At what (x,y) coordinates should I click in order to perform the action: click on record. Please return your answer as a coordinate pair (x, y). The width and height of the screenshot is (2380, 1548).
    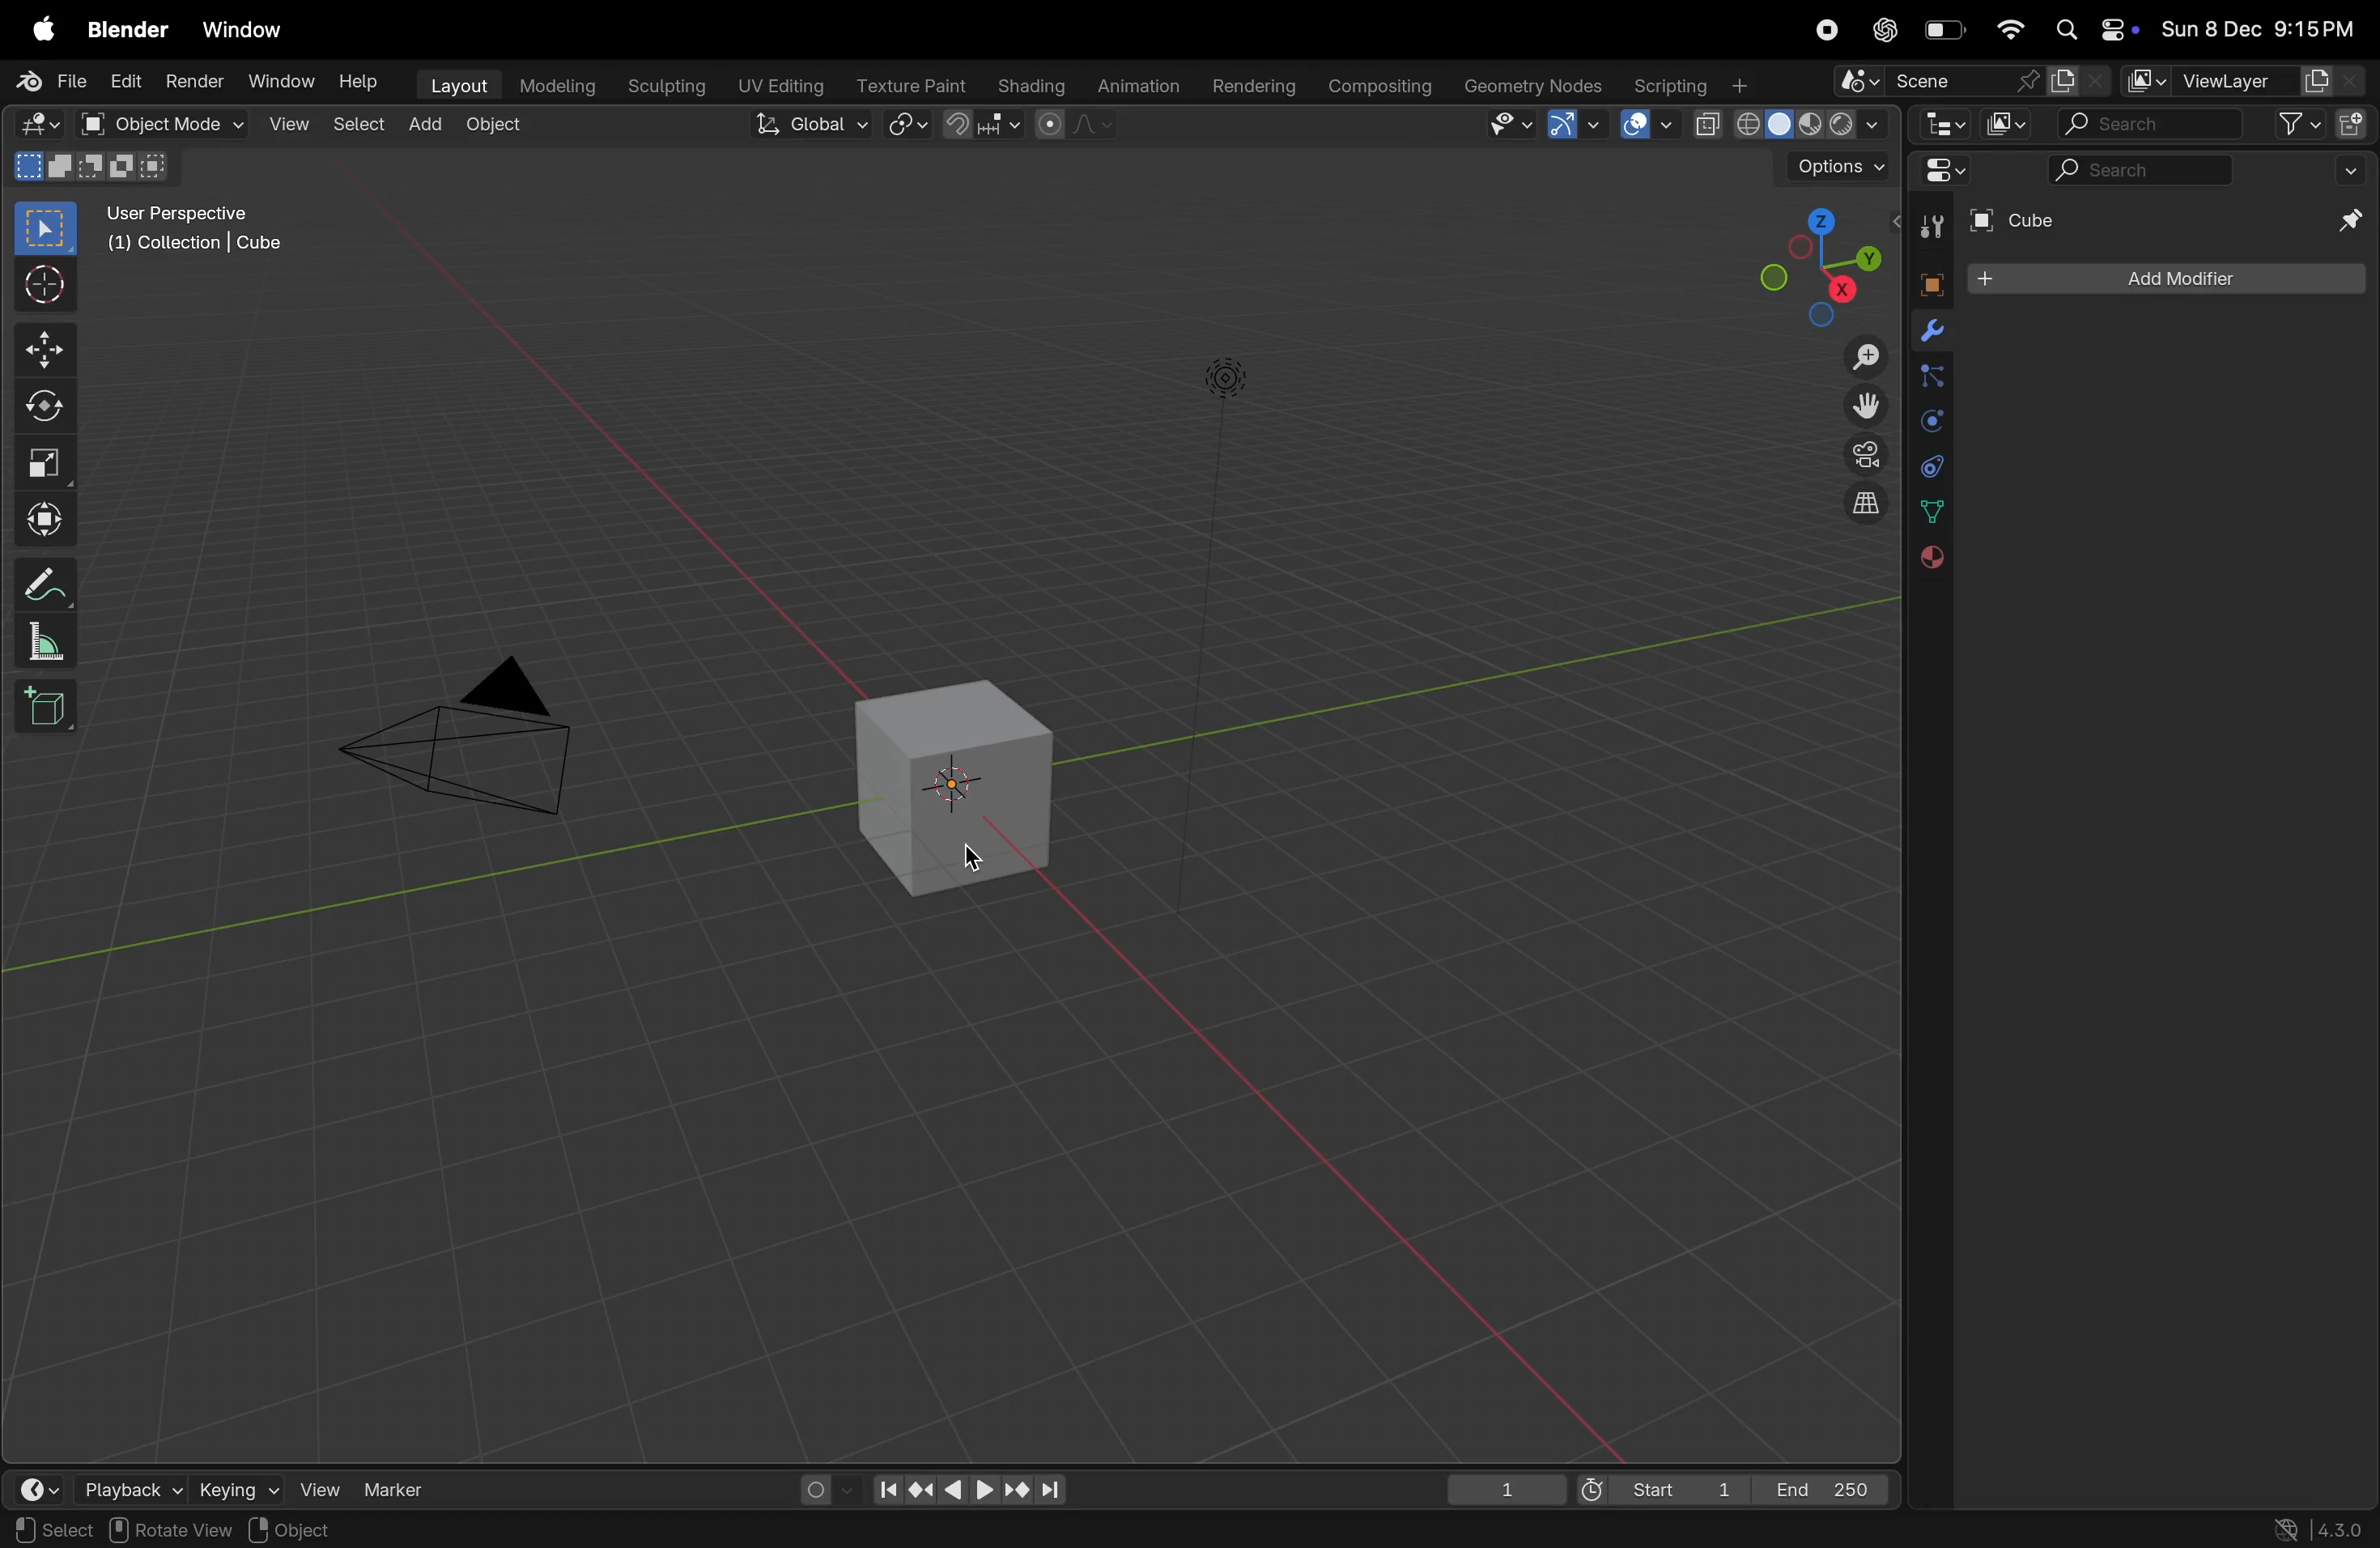
    Looking at the image, I should click on (1823, 30).